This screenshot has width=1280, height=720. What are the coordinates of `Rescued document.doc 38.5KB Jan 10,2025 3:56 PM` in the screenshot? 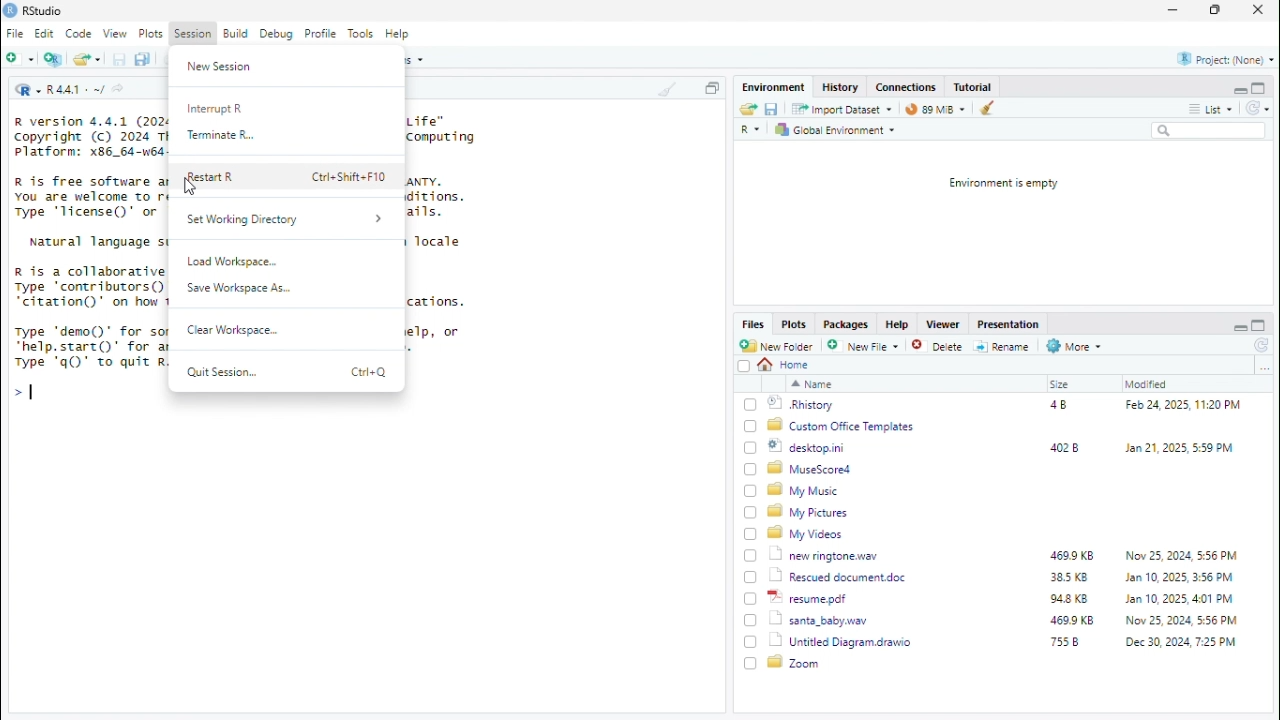 It's located at (1005, 576).